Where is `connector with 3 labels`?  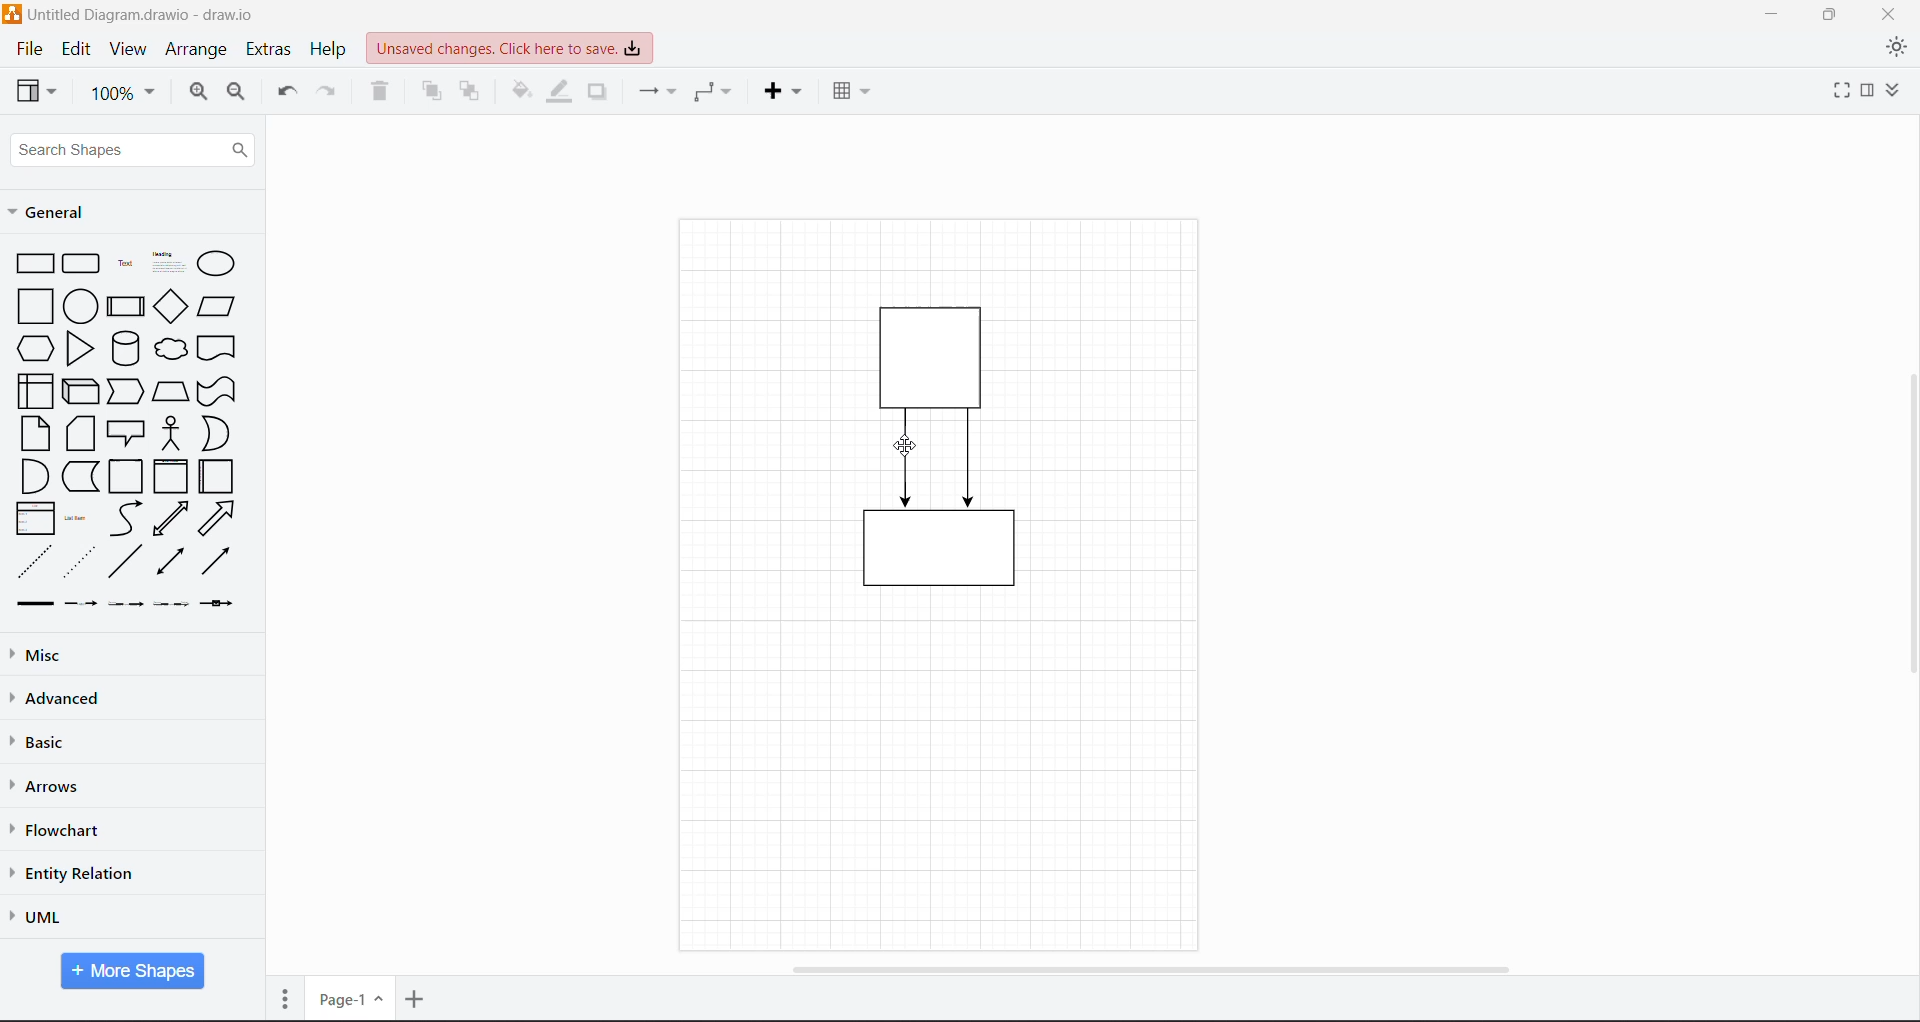 connector with 3 labels is located at coordinates (172, 604).